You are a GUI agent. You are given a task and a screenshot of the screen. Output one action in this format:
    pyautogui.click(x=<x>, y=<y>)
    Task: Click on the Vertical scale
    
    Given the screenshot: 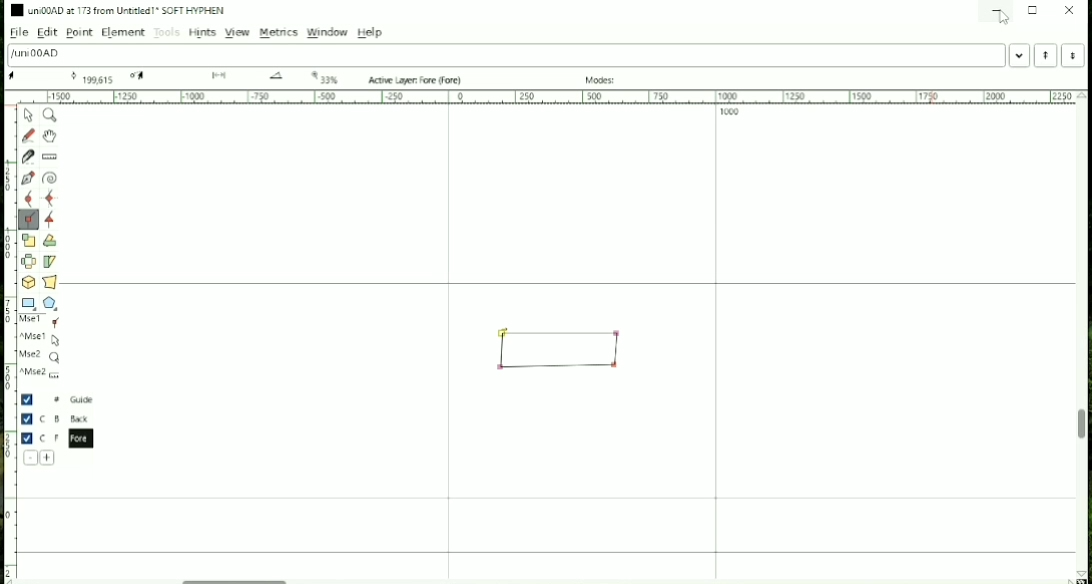 What is the action you would take?
    pyautogui.click(x=10, y=336)
    